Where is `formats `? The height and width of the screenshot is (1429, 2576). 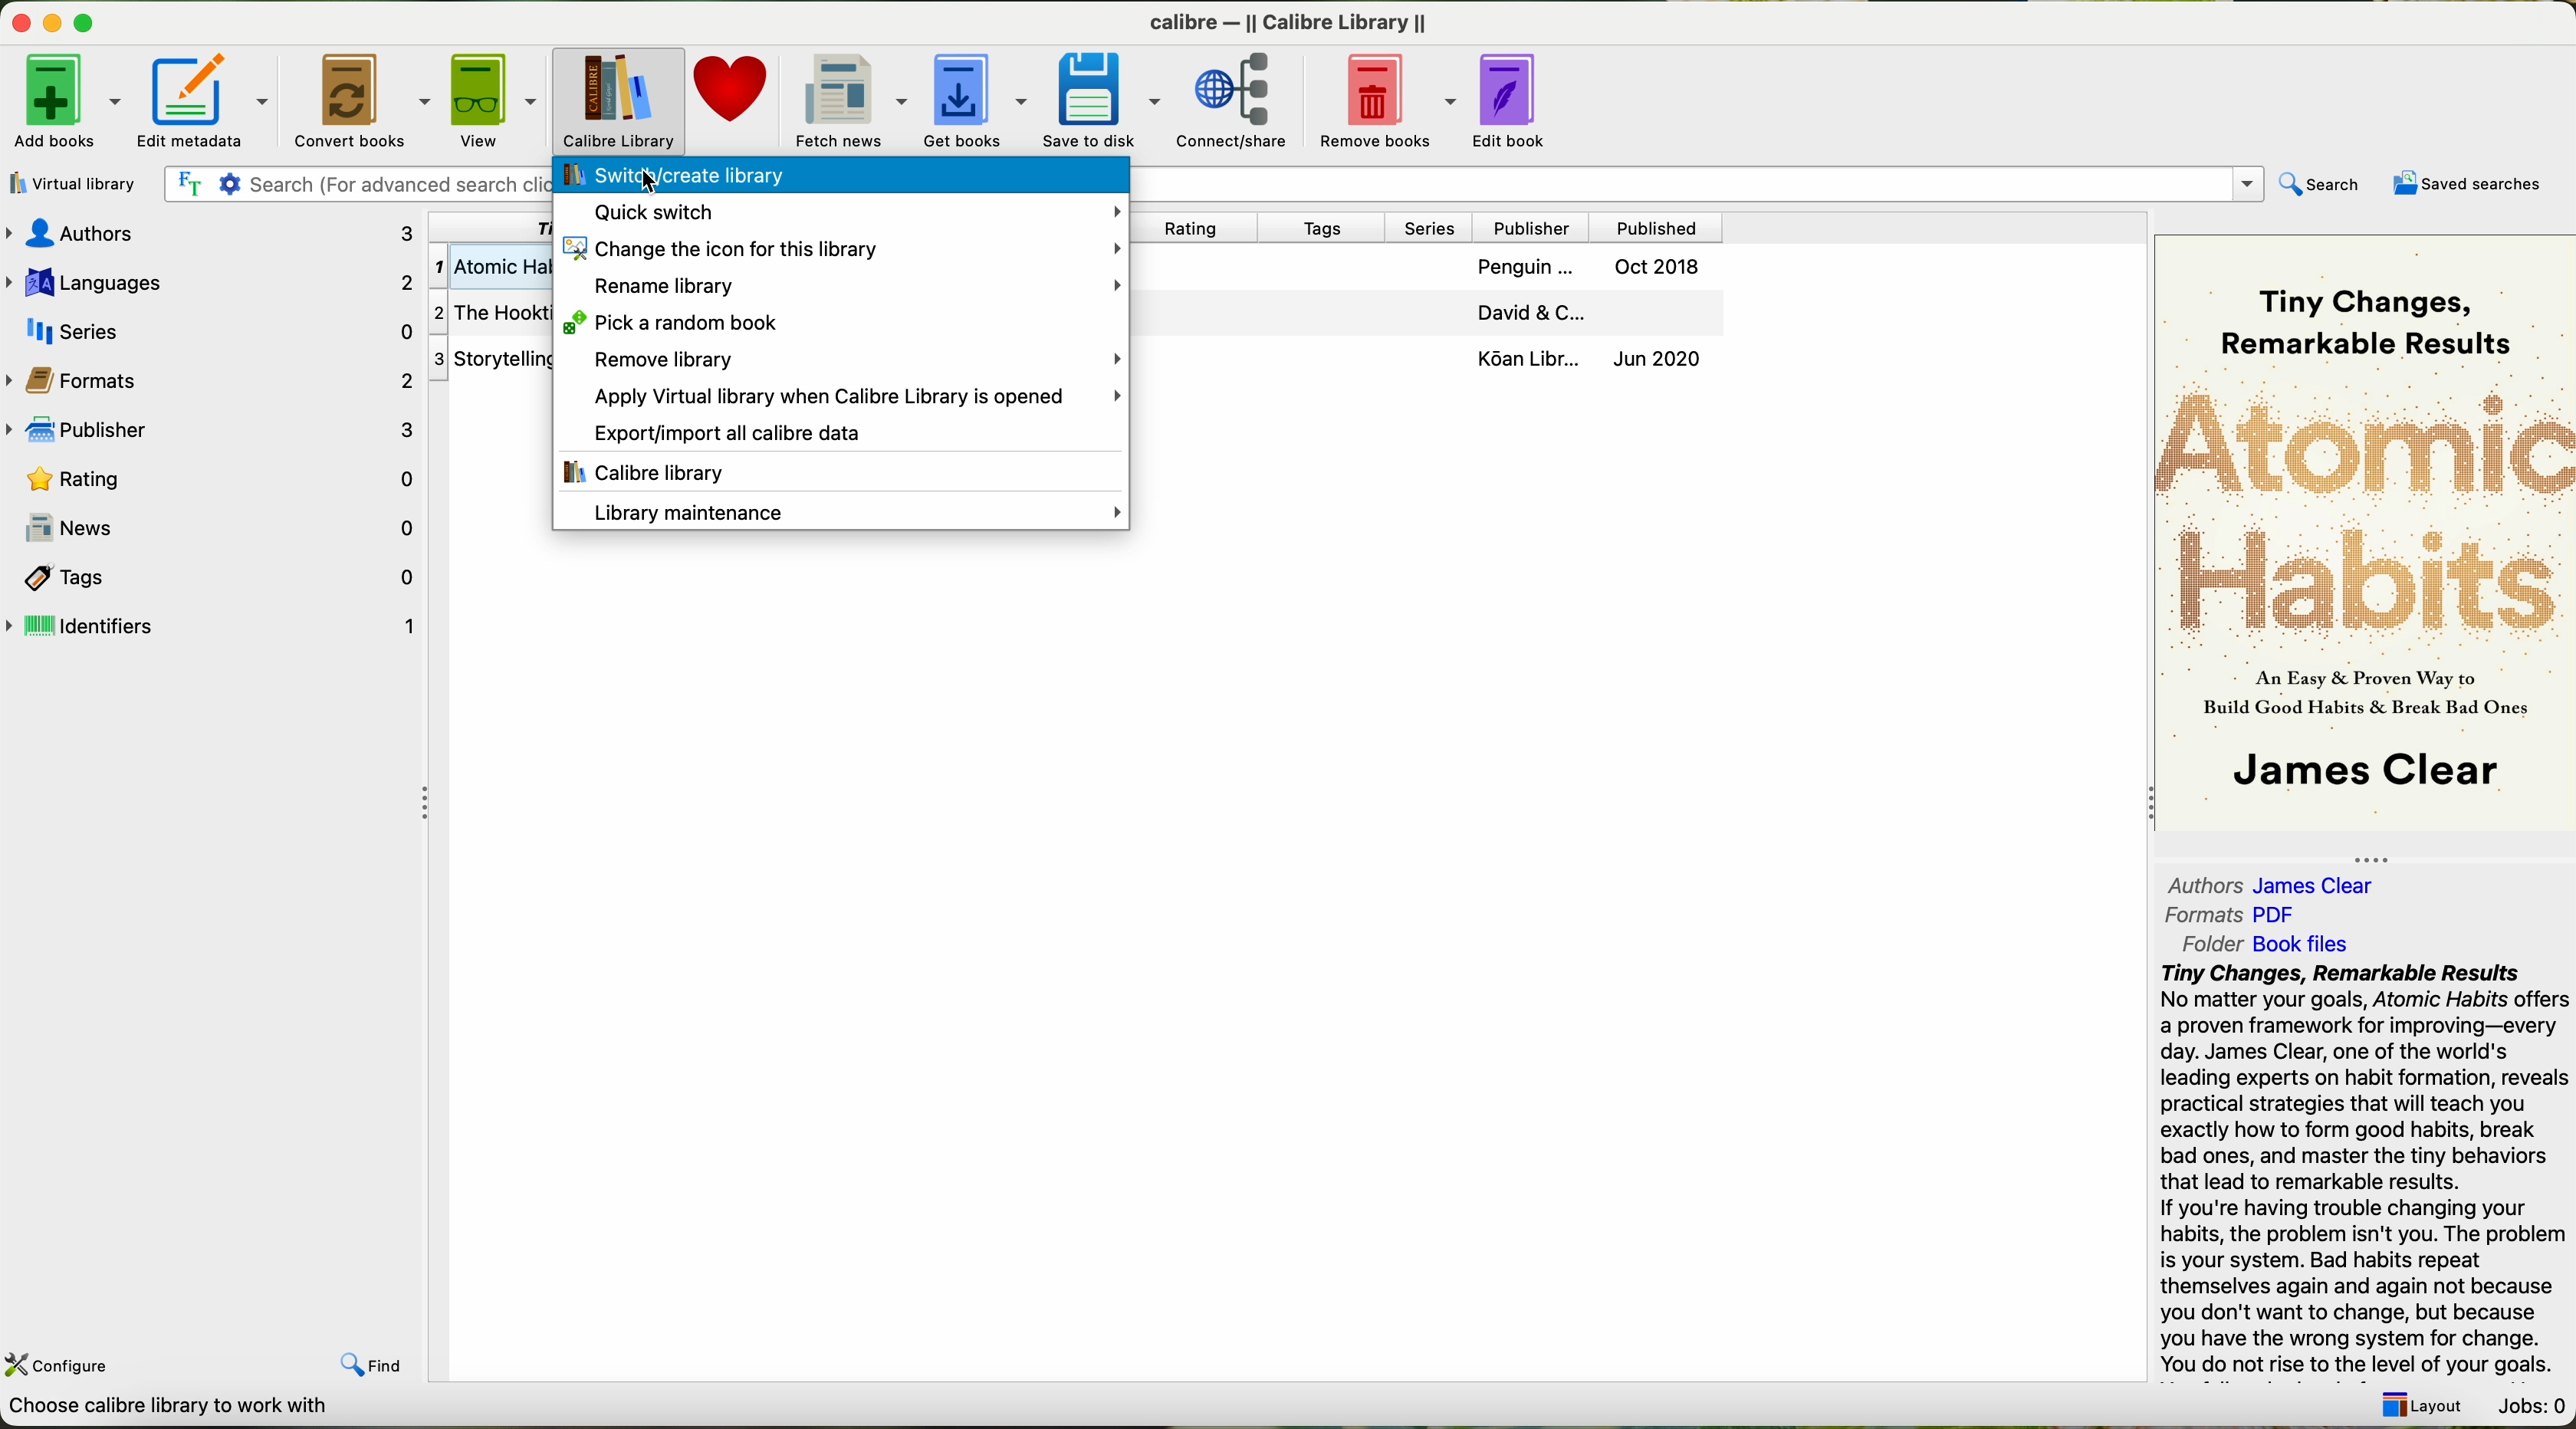 formats  is located at coordinates (2204, 915).